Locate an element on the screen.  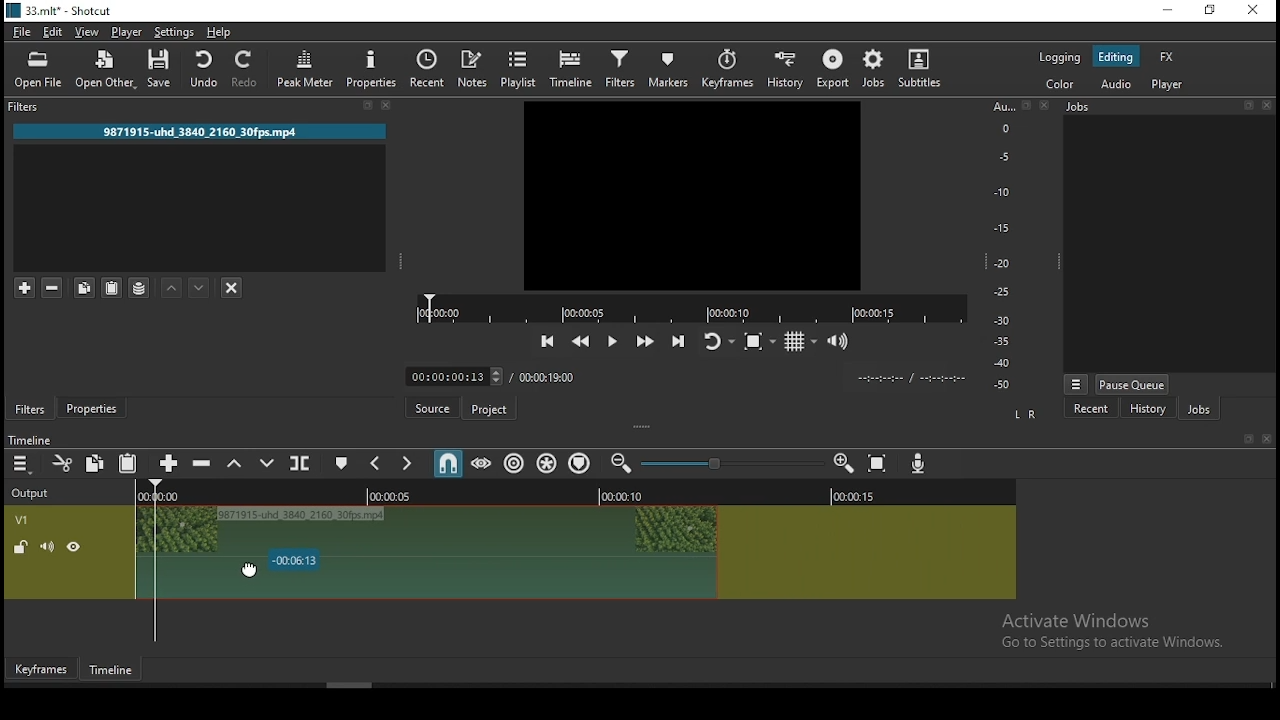
scrub while dragging is located at coordinates (483, 465).